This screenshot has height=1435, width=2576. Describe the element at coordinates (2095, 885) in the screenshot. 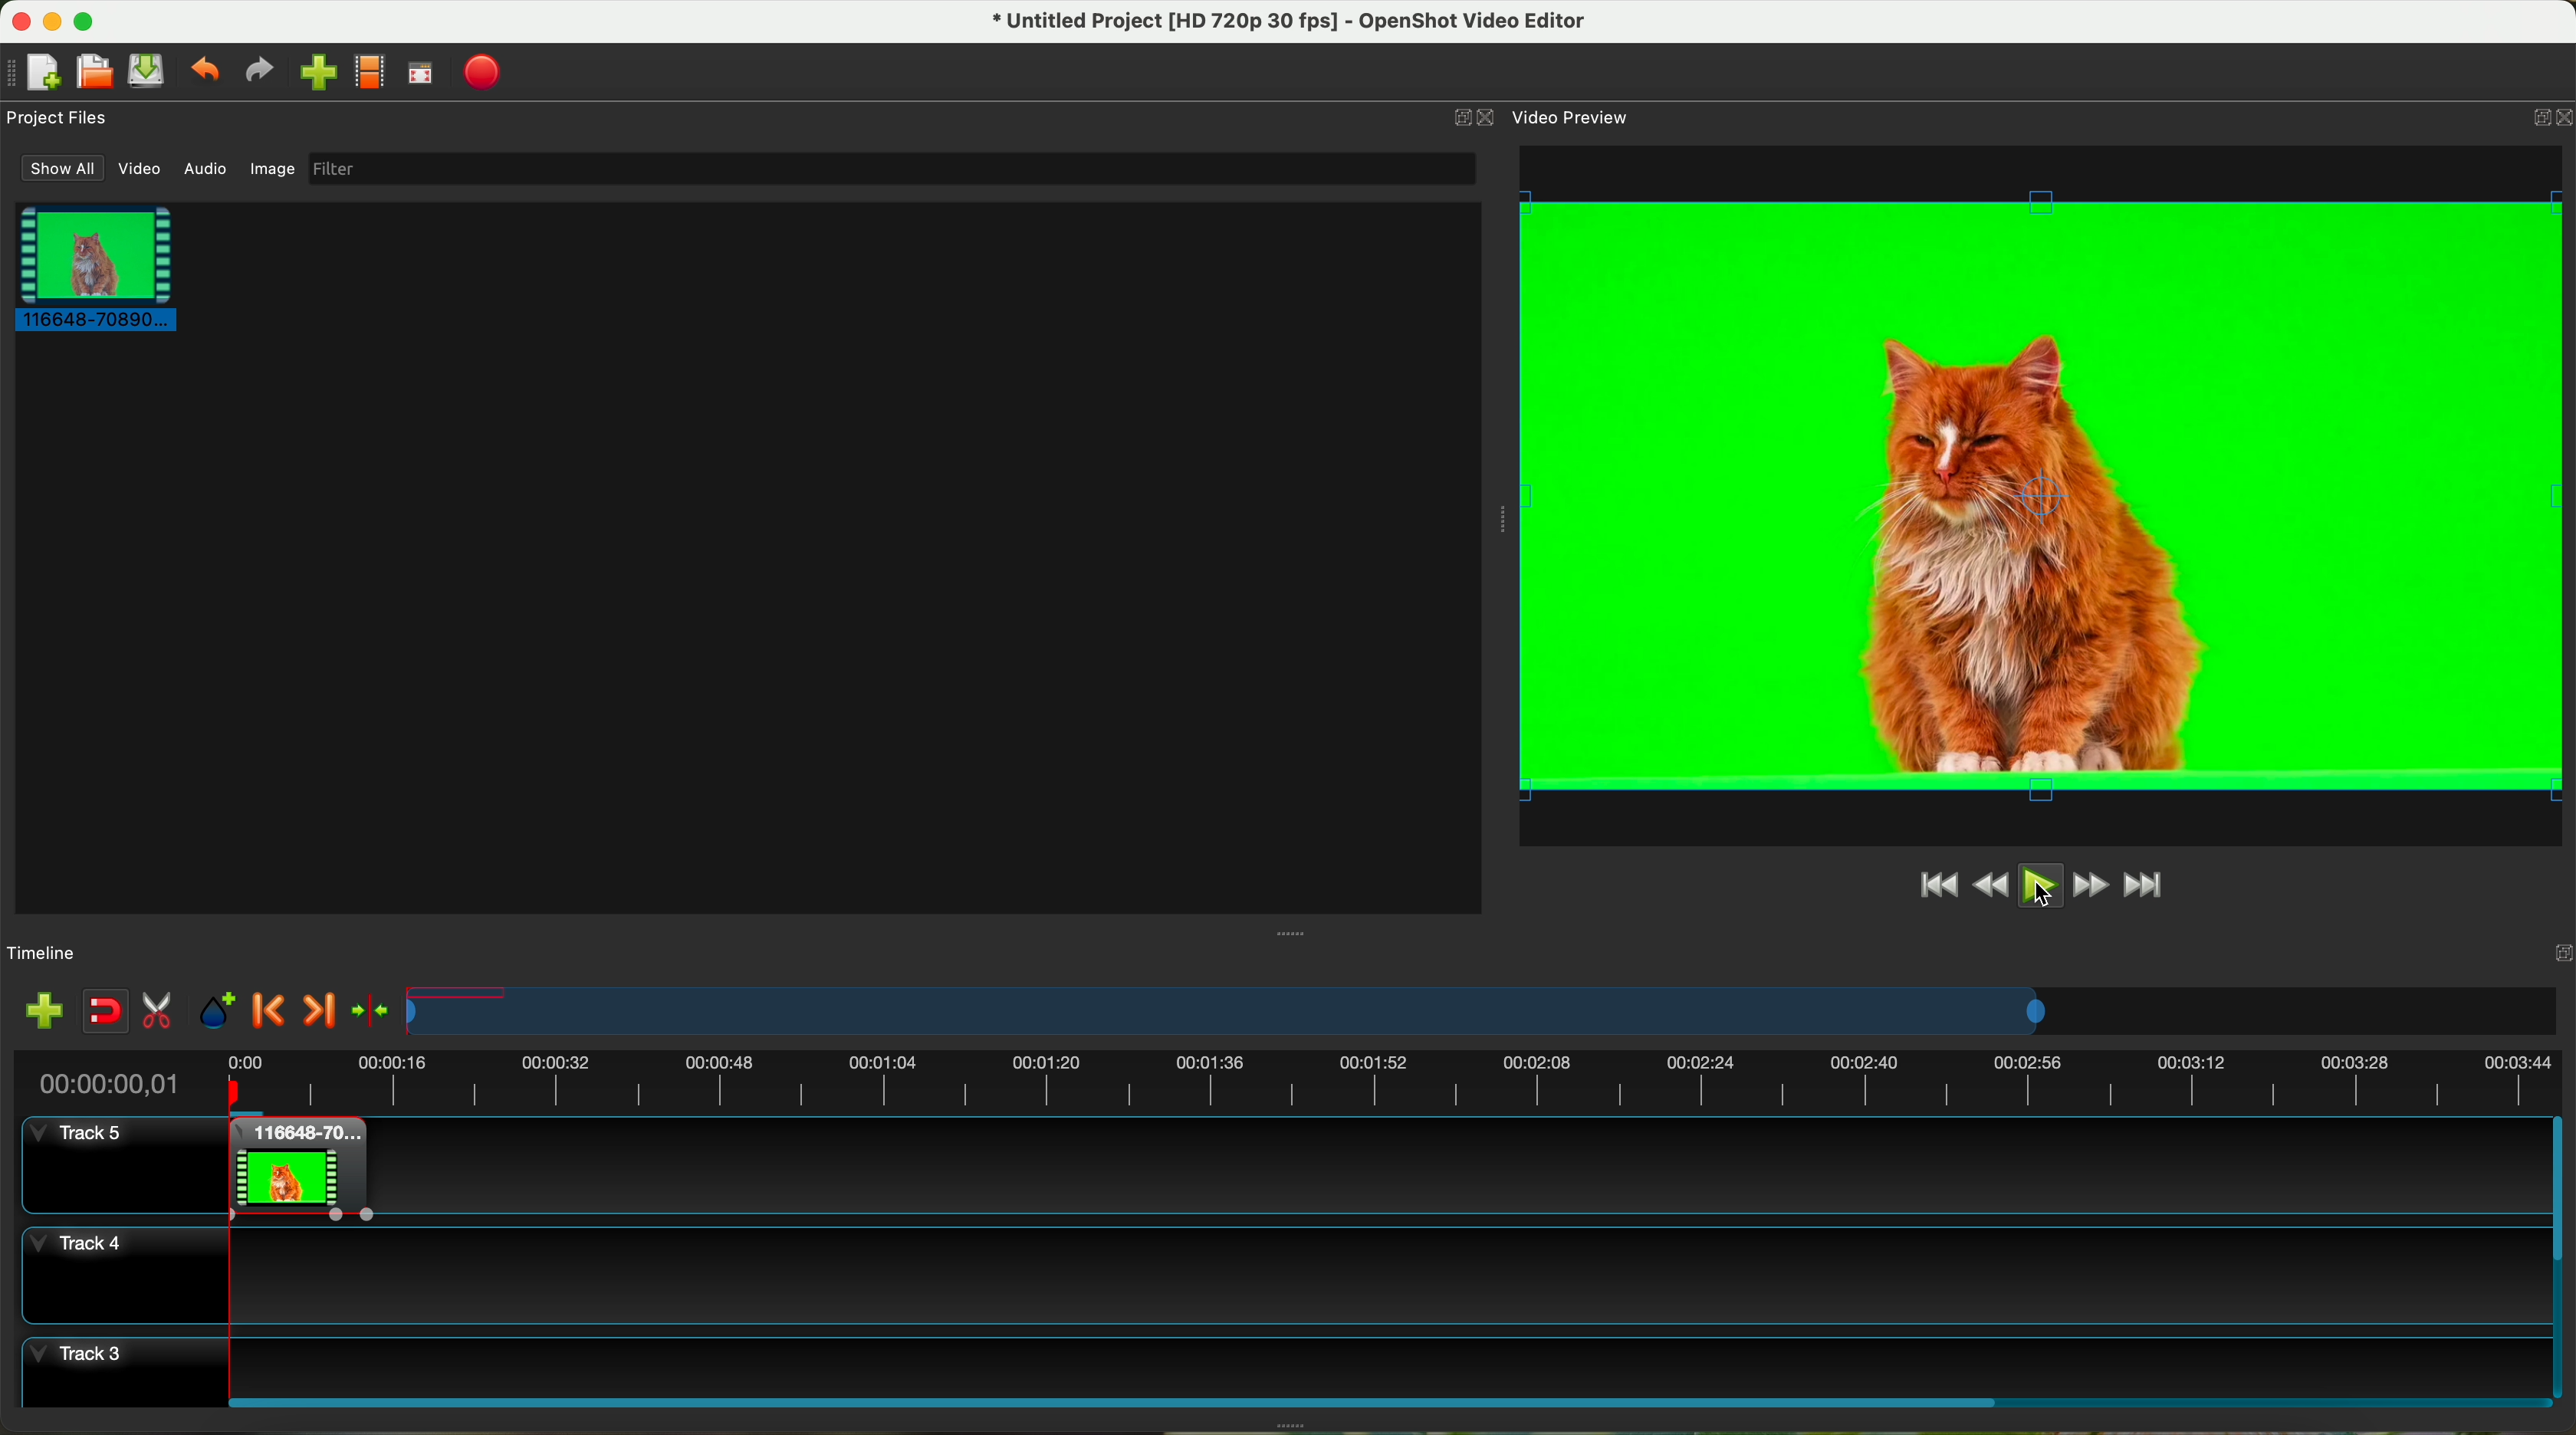

I see `fast foward` at that location.